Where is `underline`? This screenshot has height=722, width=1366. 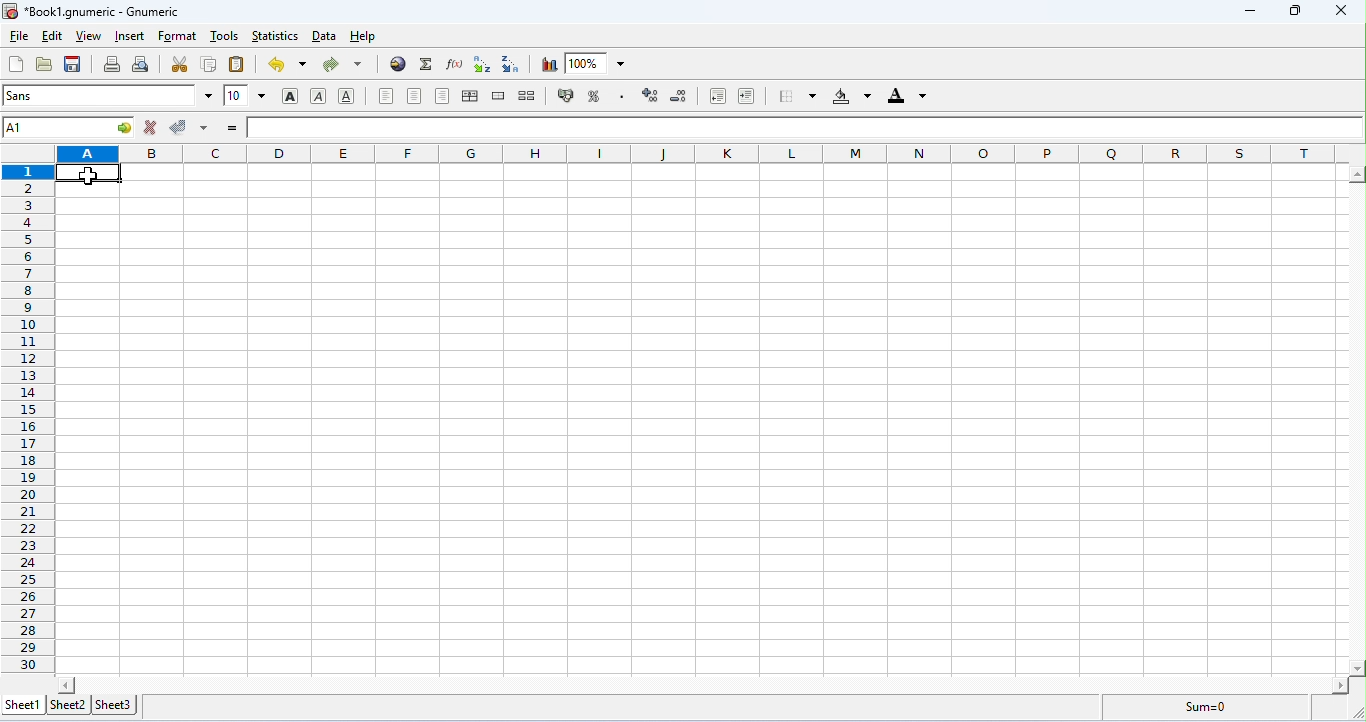
underline is located at coordinates (347, 96).